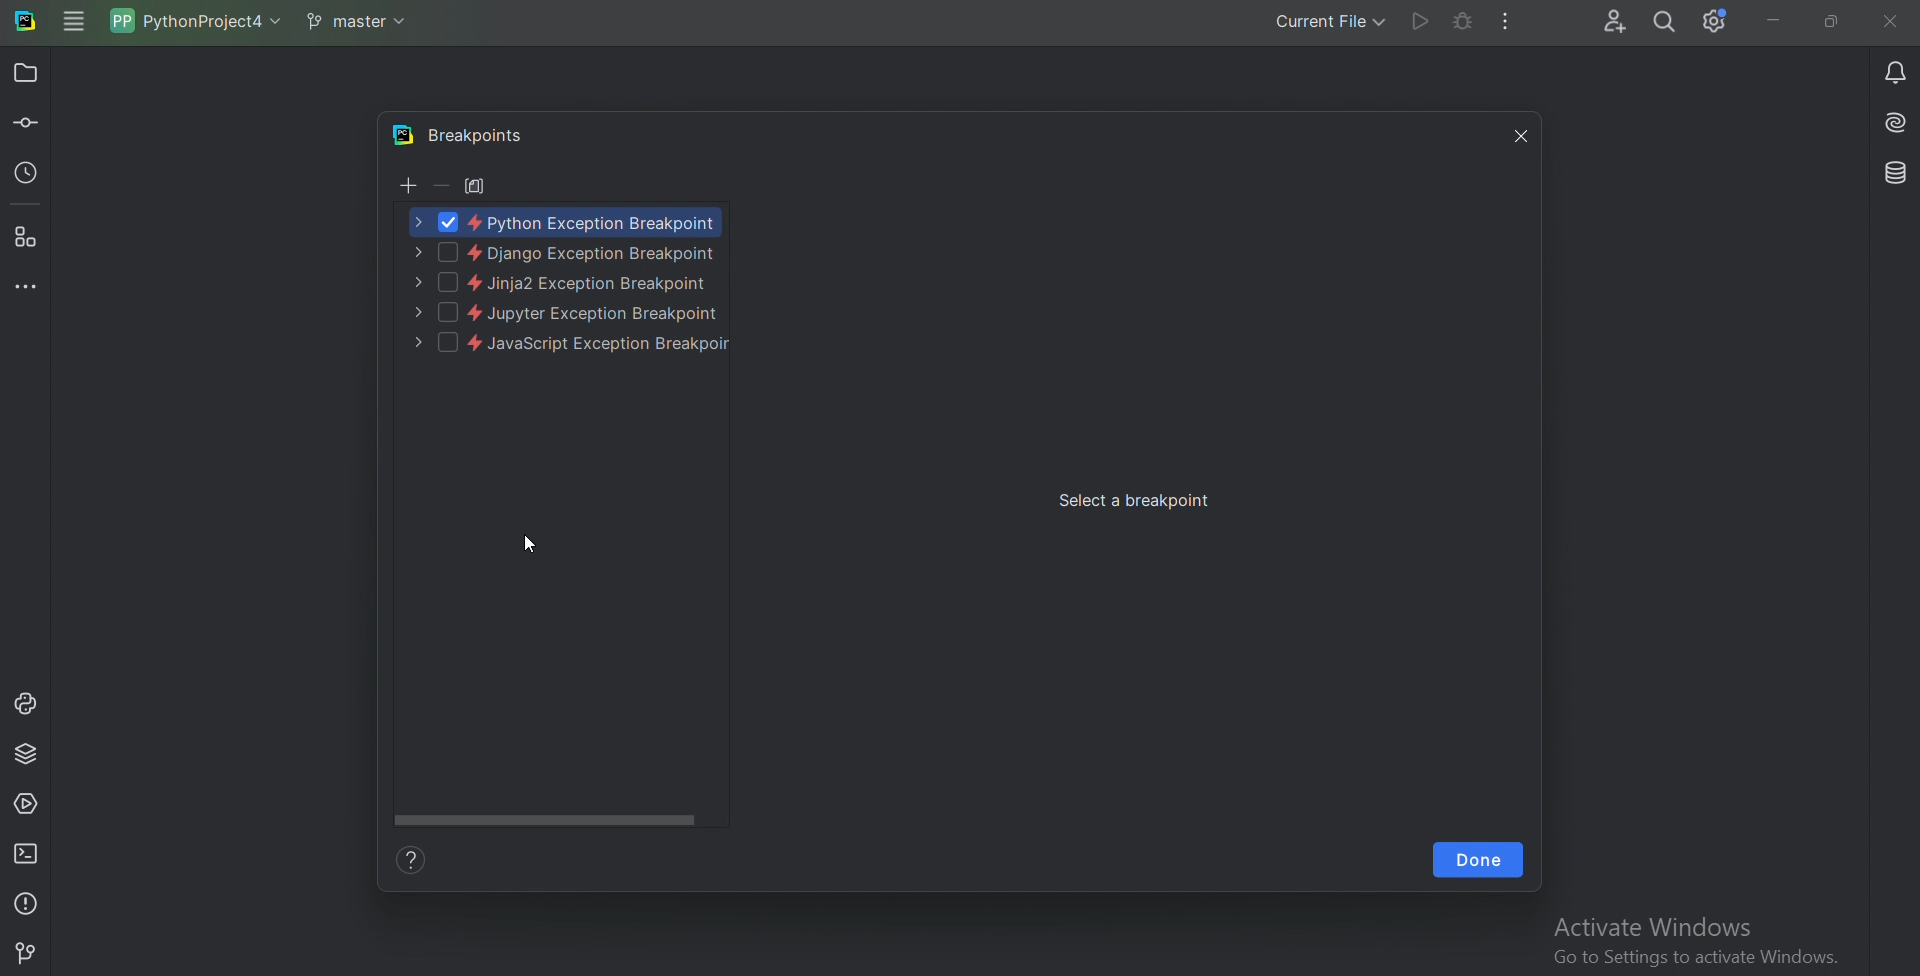  I want to click on Show help contents, so click(417, 861).